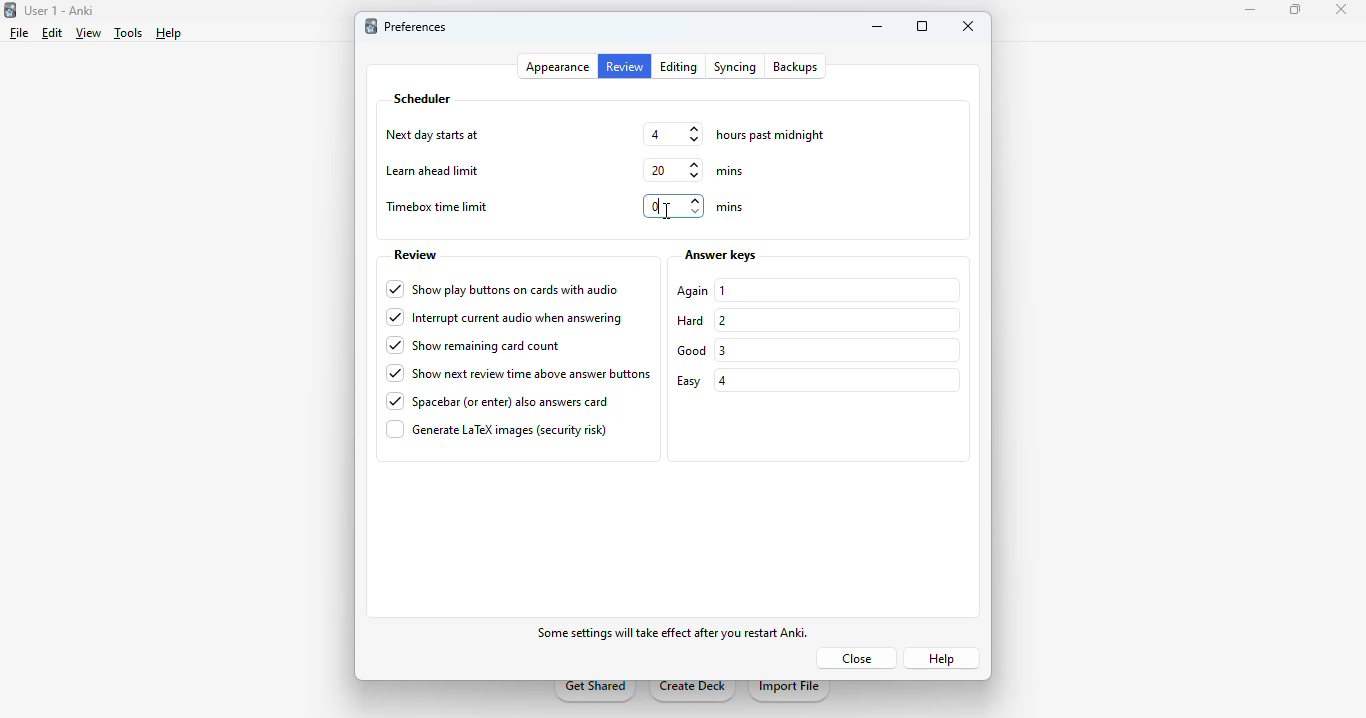  I want to click on 1, so click(722, 291).